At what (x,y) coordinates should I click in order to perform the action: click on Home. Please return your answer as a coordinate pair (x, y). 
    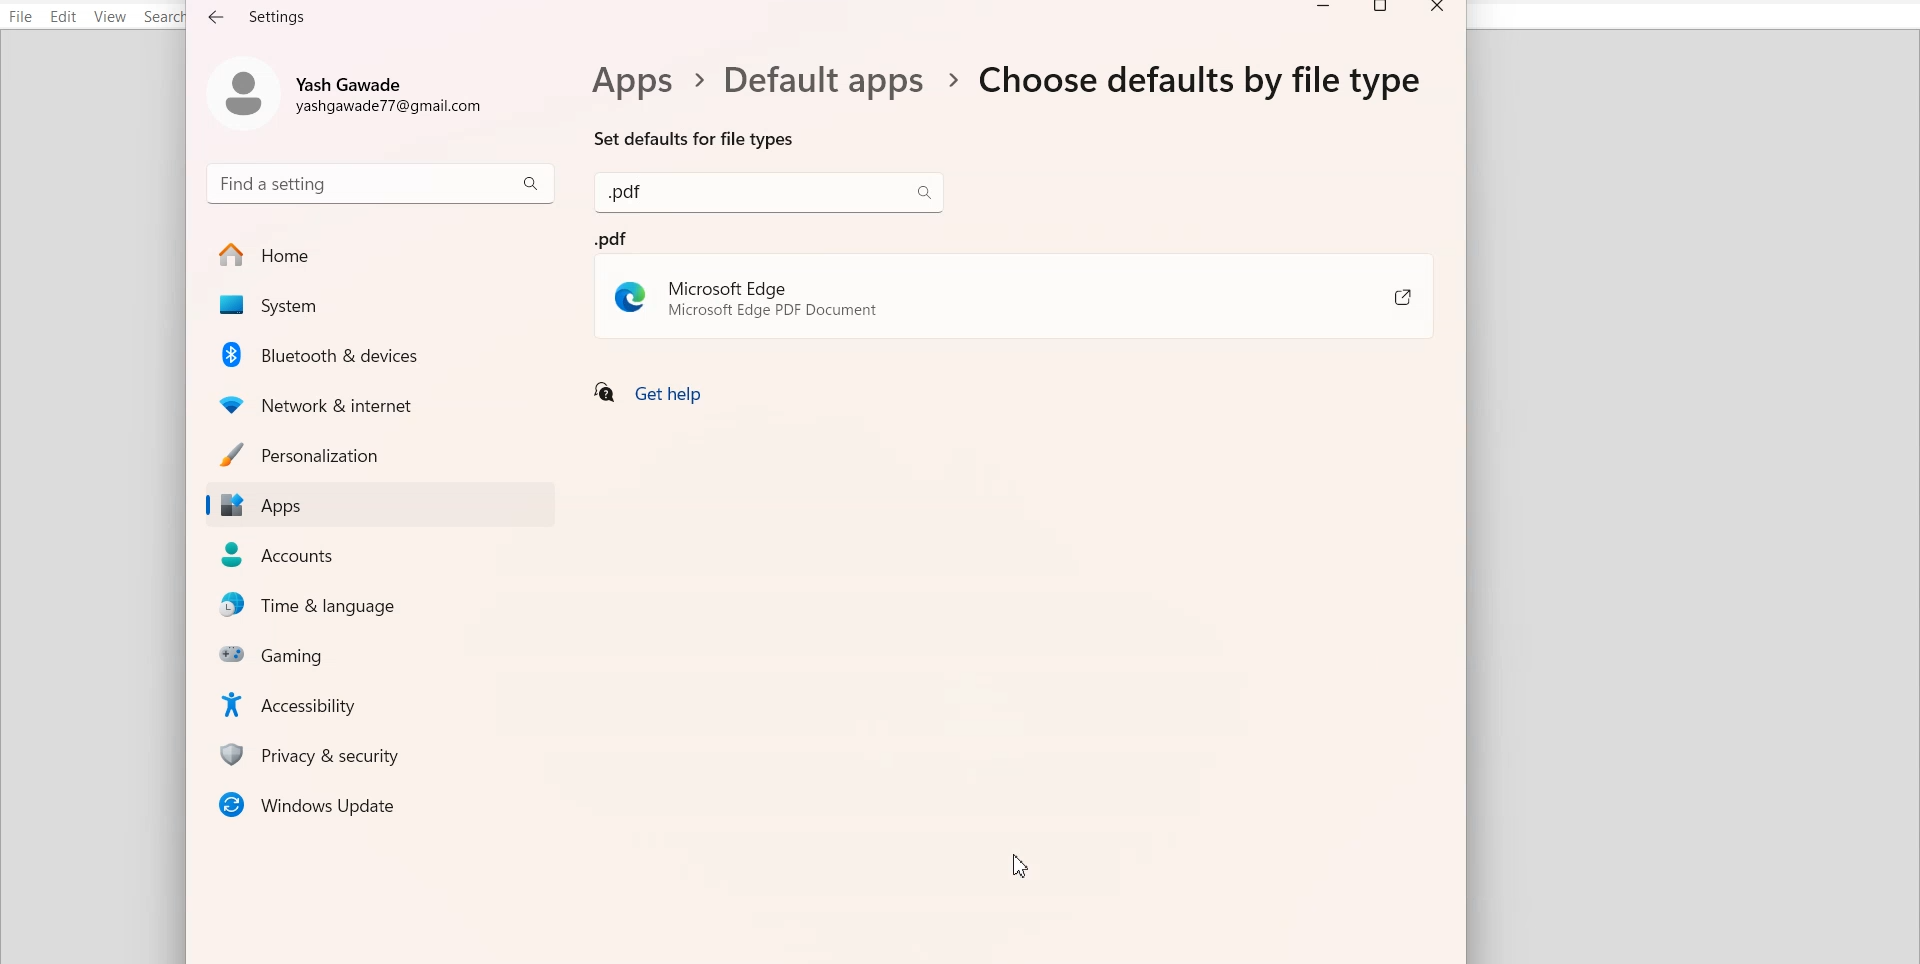
    Looking at the image, I should click on (380, 255).